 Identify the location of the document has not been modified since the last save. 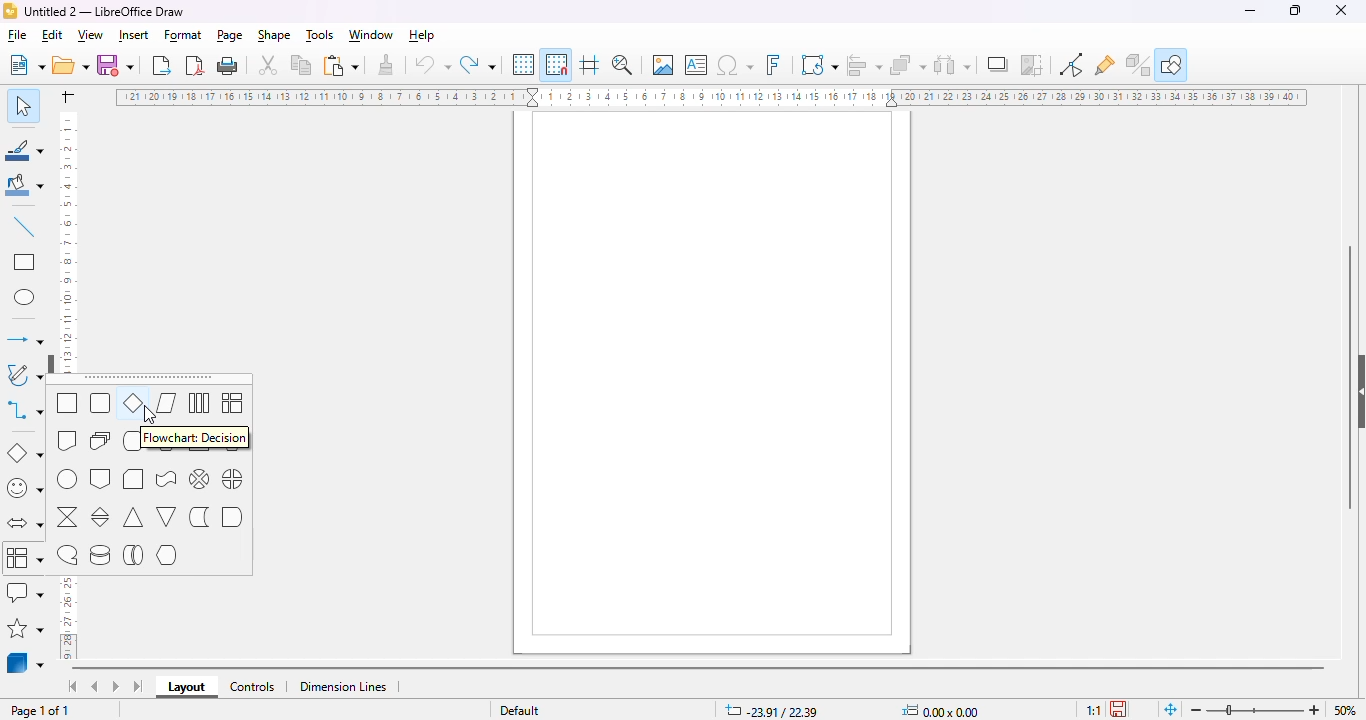
(1120, 708).